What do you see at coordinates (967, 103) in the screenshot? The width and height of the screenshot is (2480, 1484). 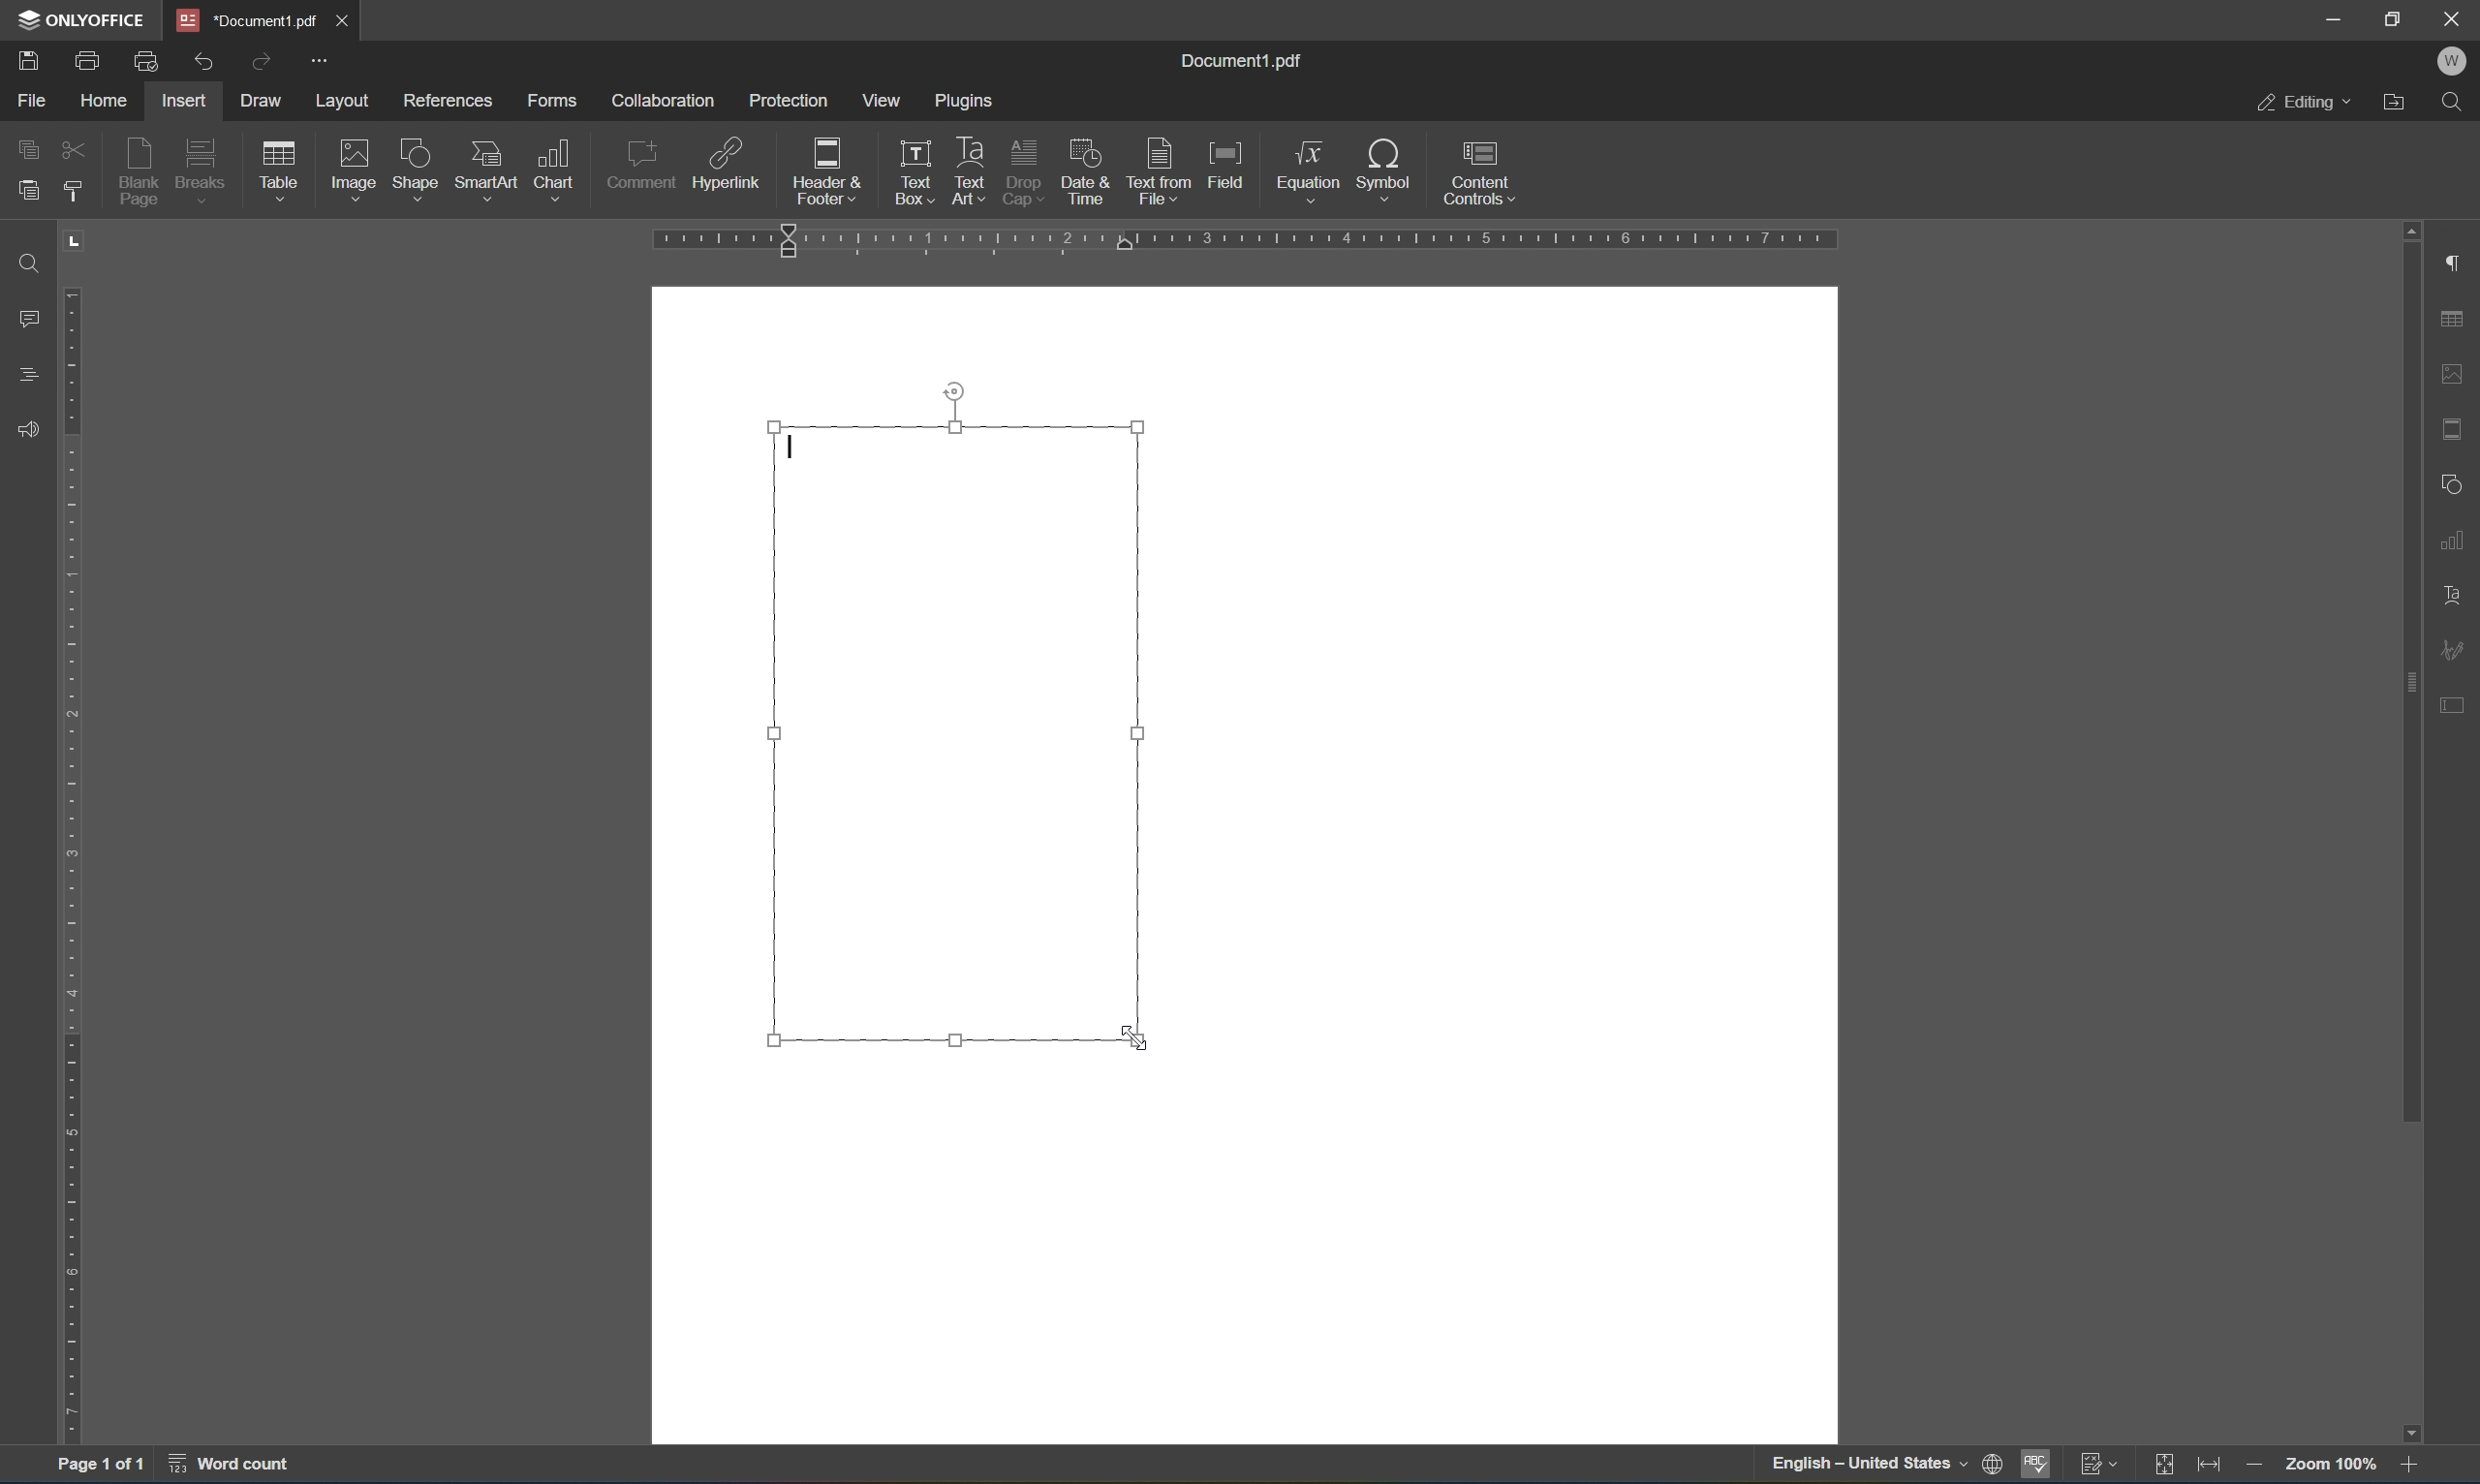 I see `plugins` at bounding box center [967, 103].